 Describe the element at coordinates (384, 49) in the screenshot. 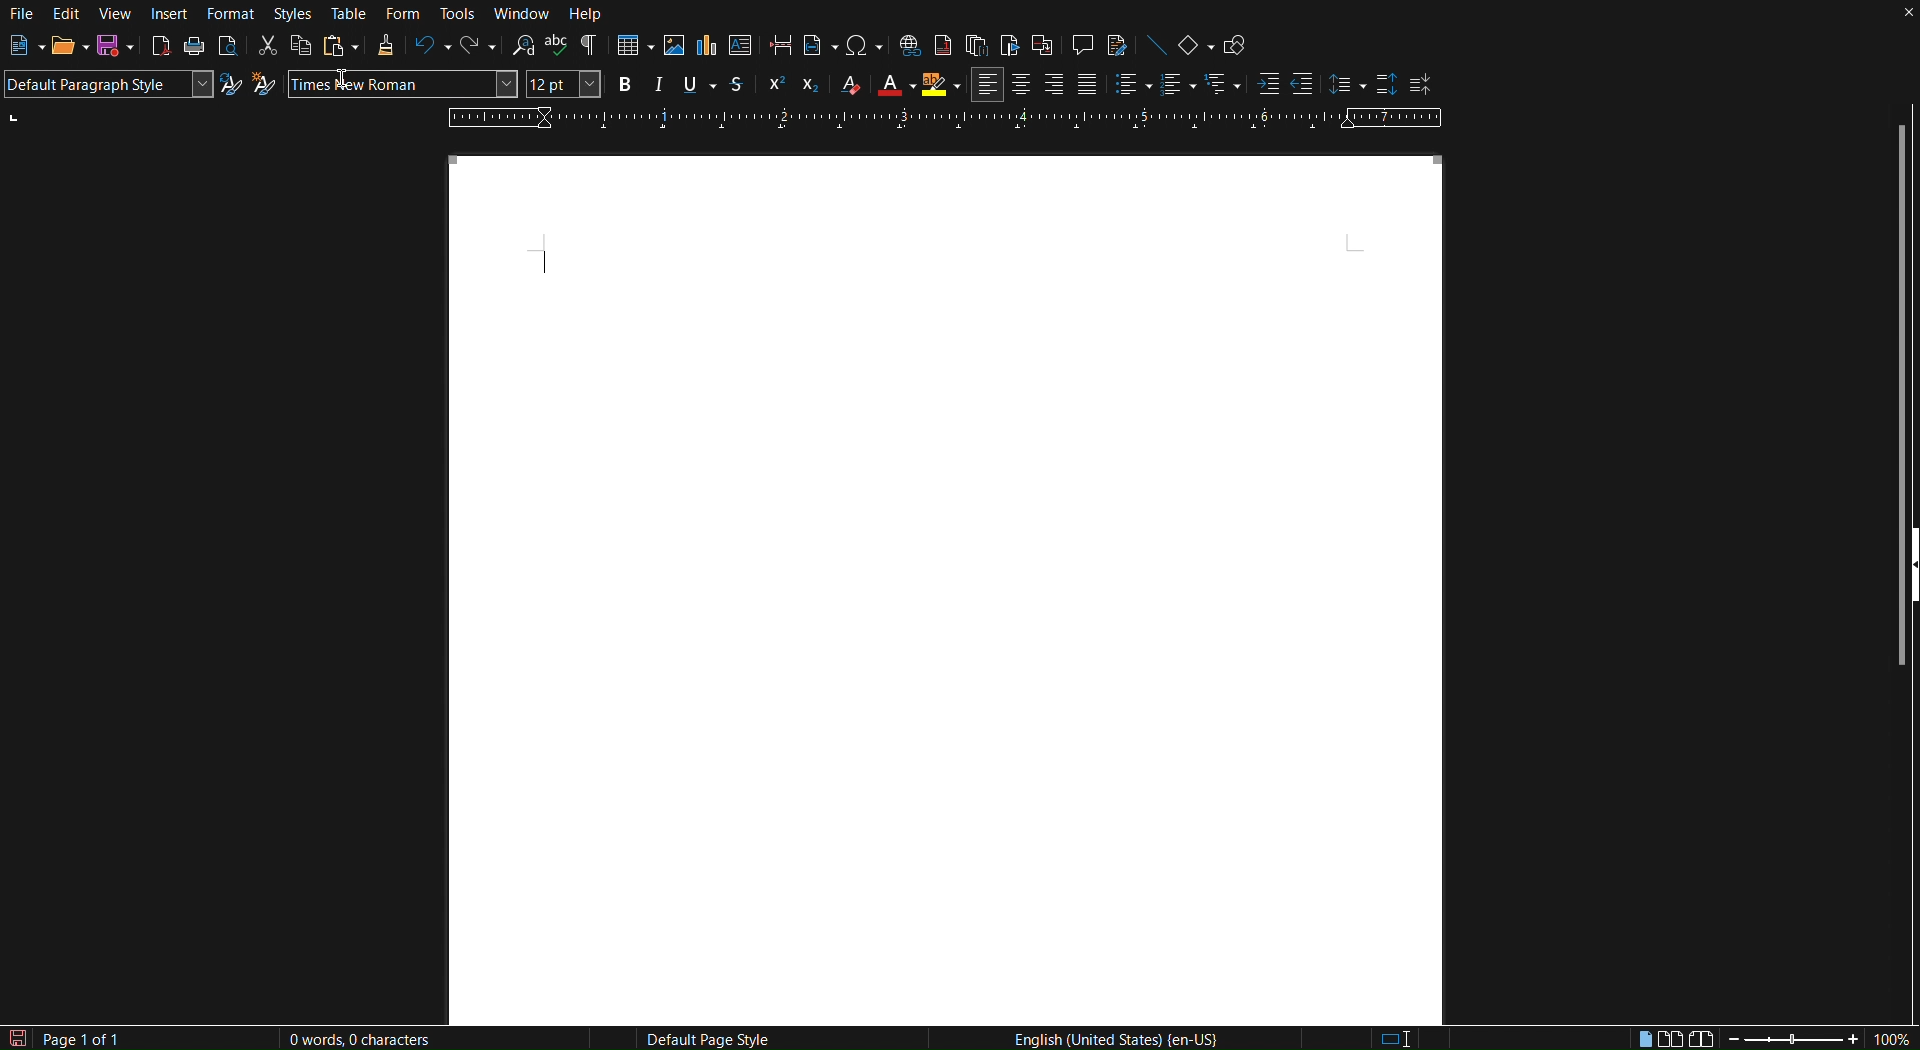

I see `Clone Formatting` at that location.